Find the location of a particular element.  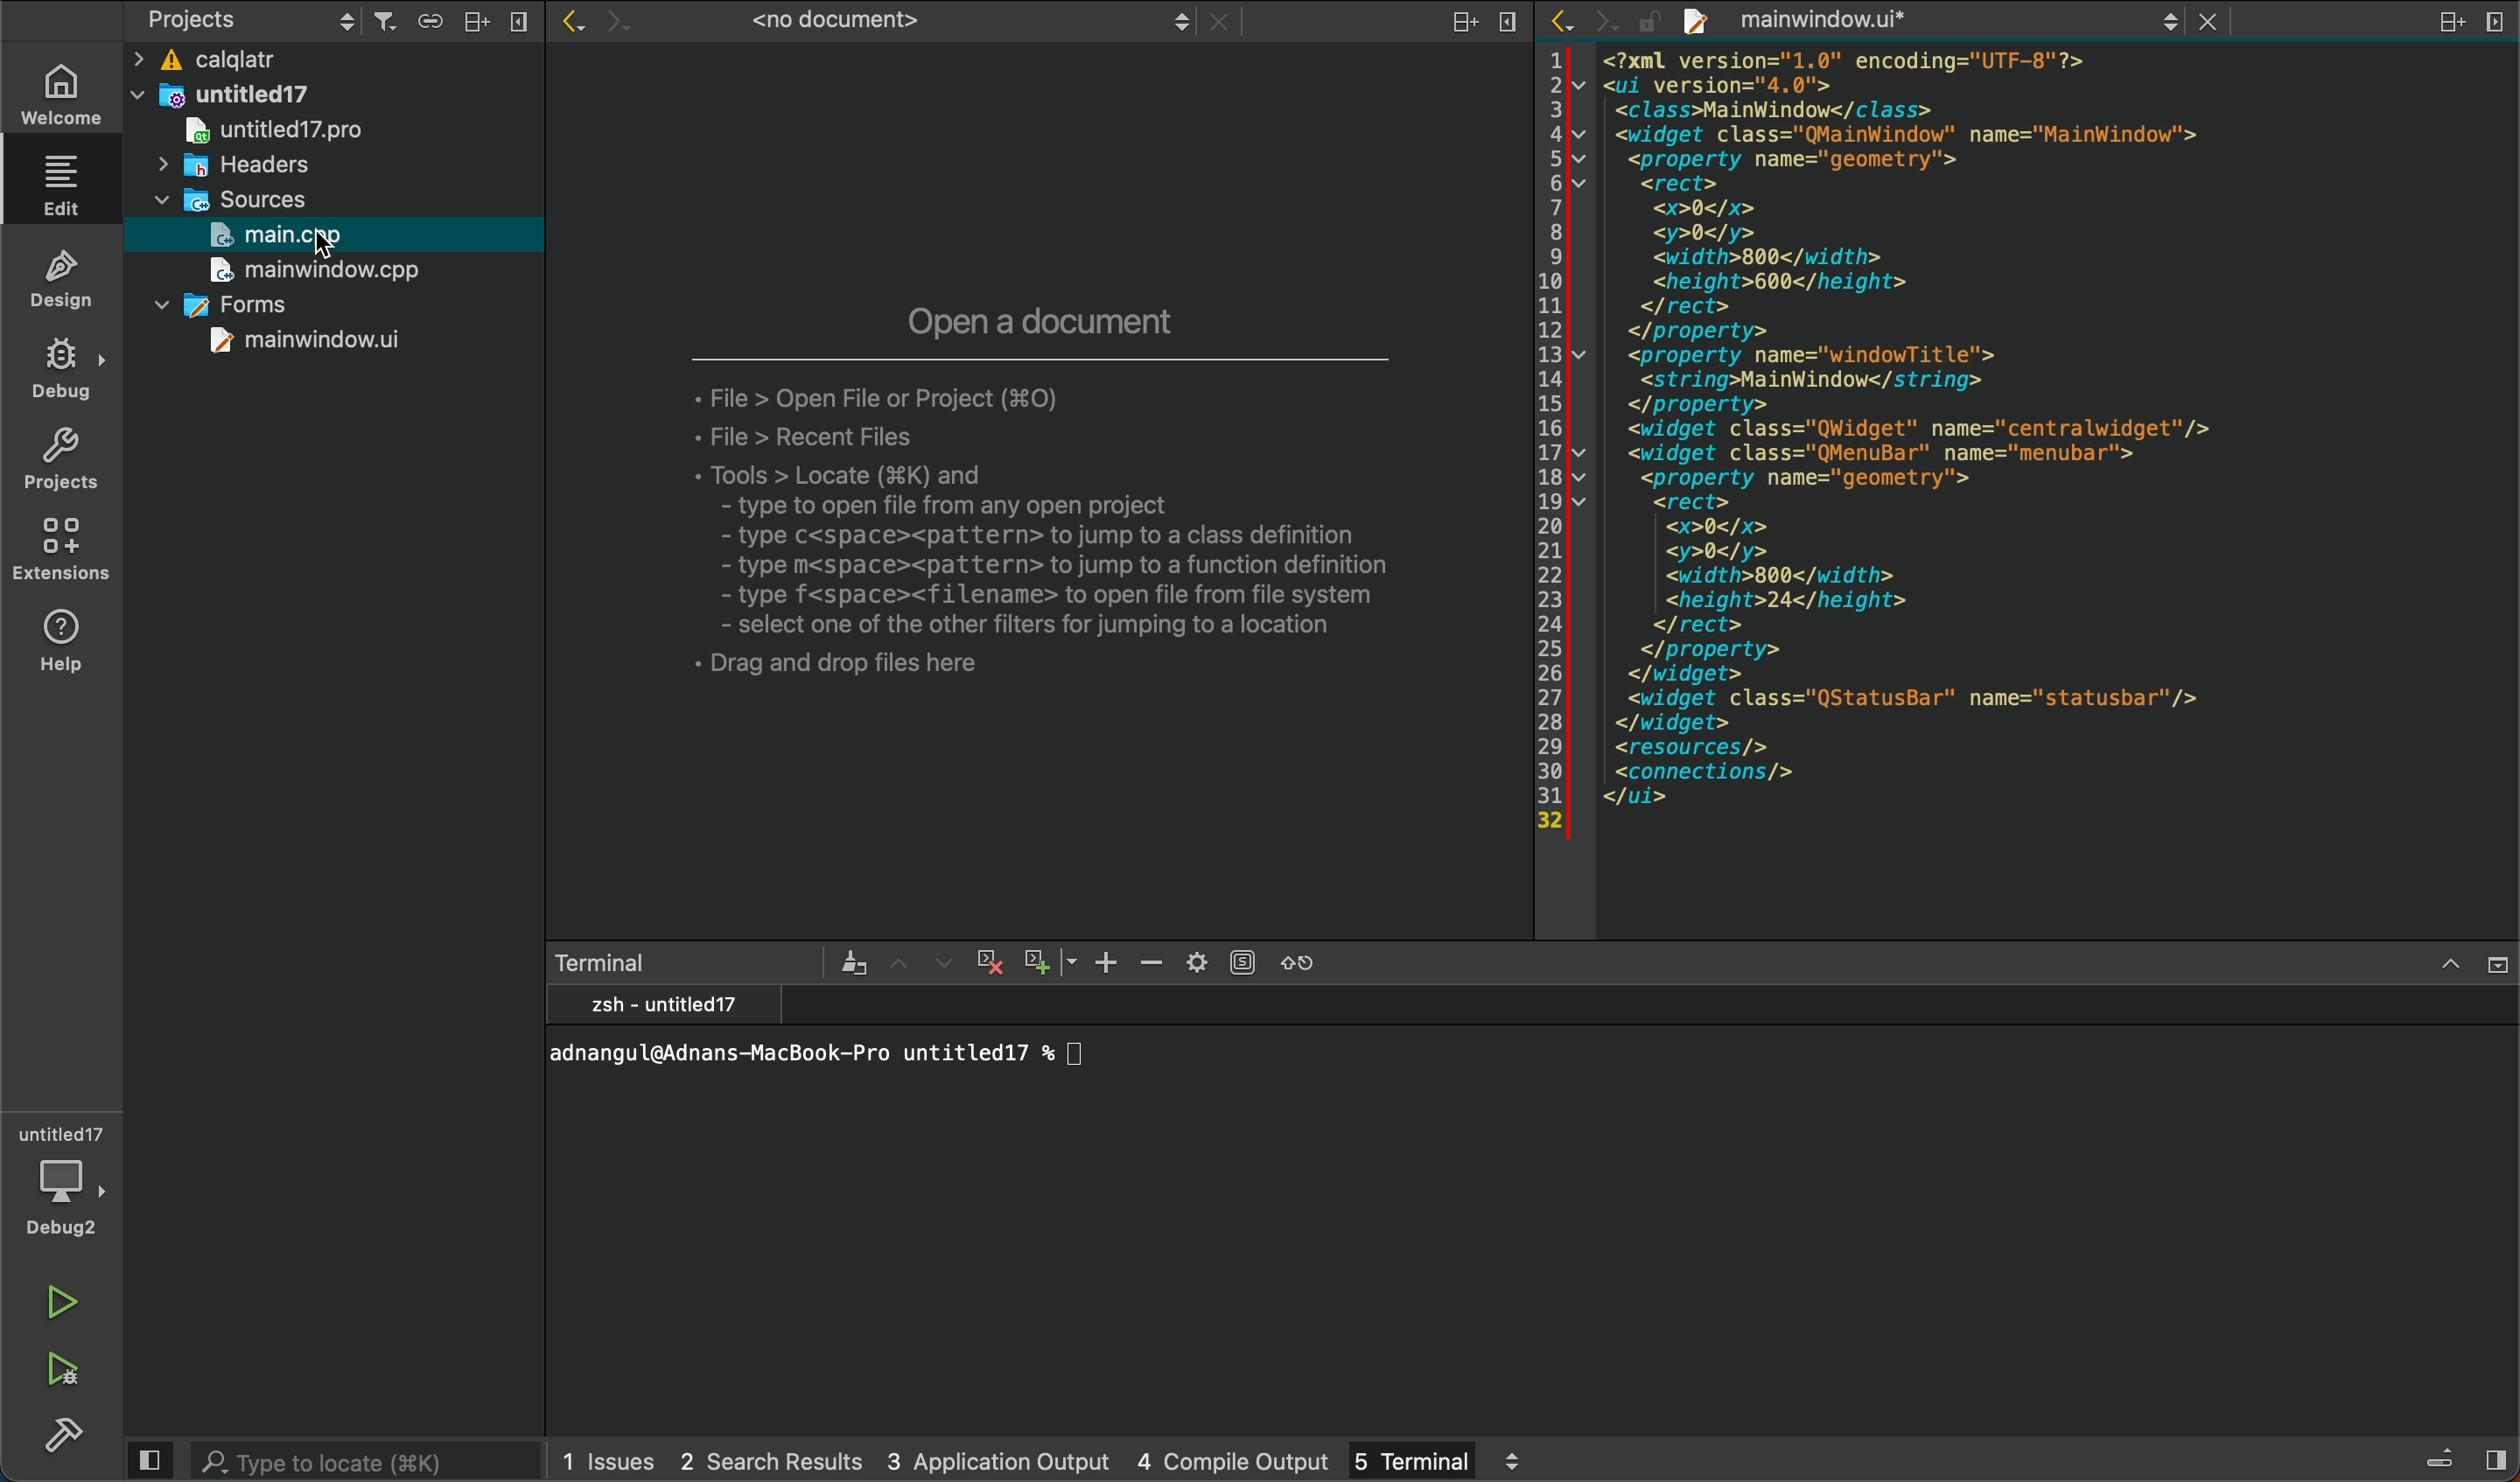

sources is located at coordinates (219, 203).